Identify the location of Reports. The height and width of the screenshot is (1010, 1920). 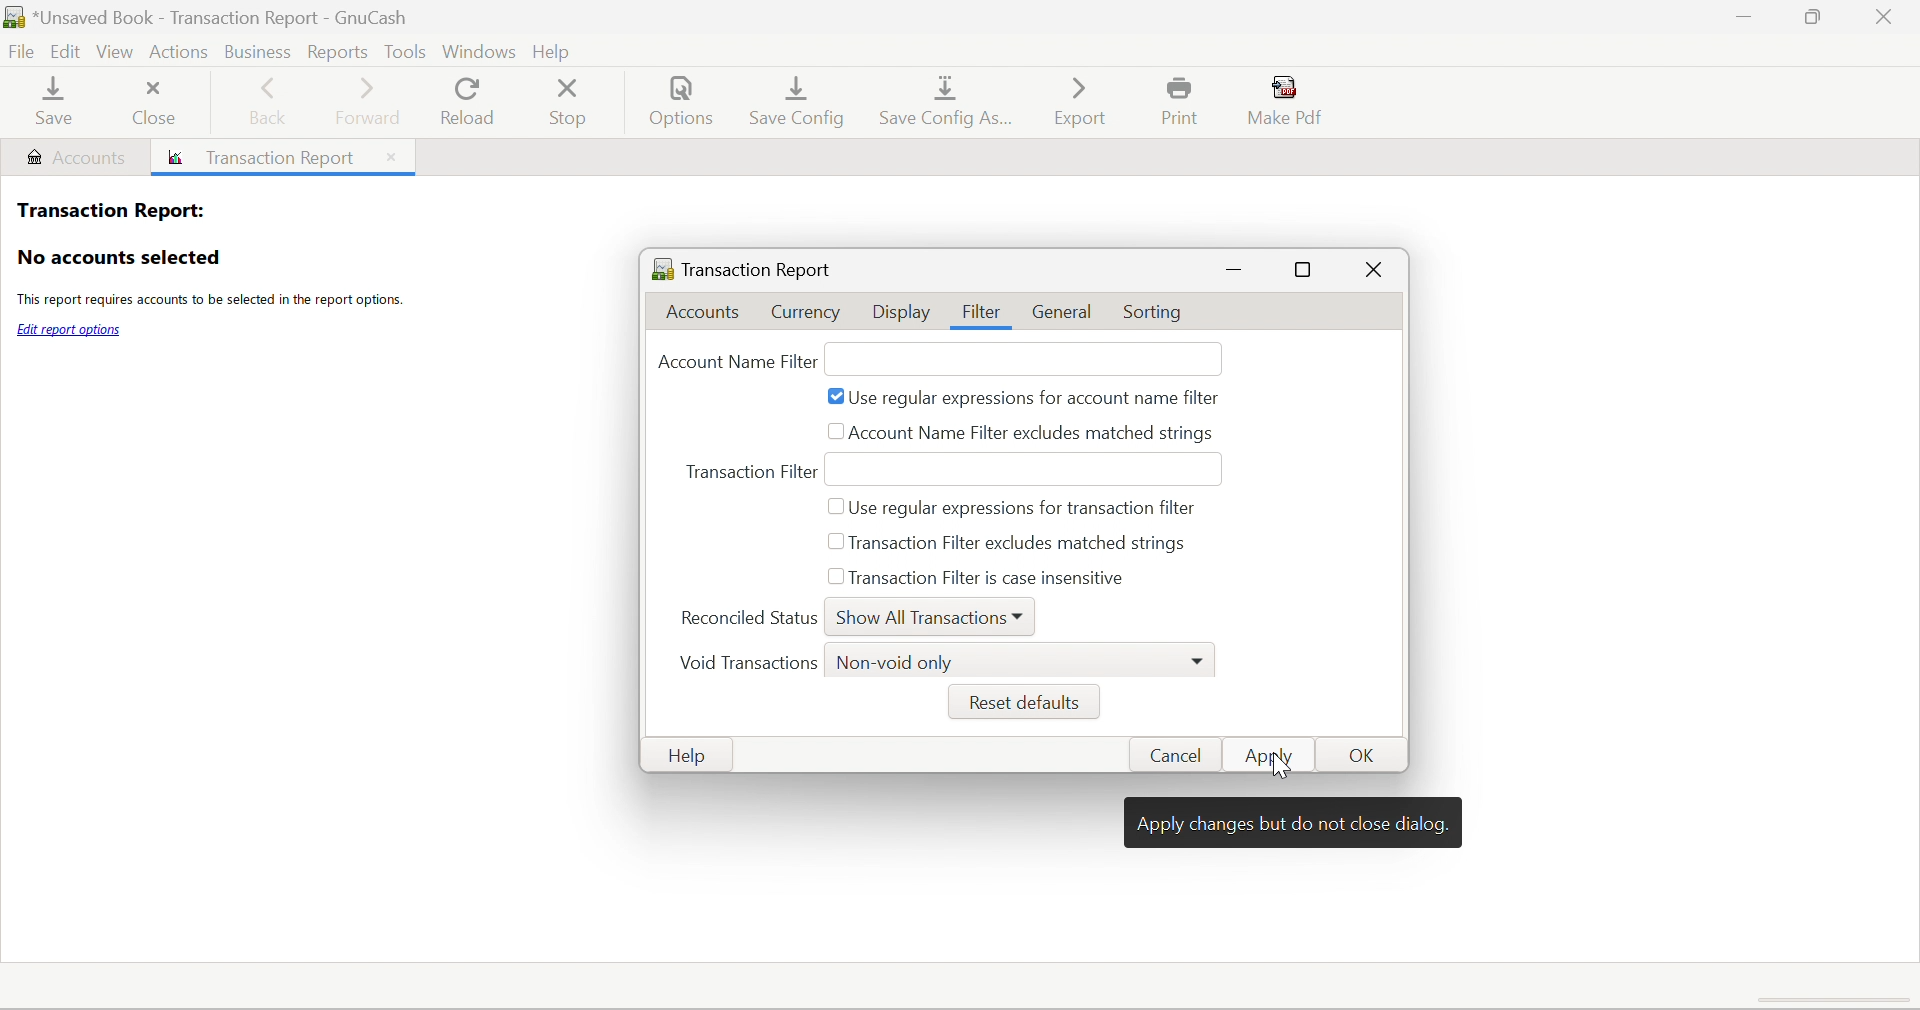
(340, 51).